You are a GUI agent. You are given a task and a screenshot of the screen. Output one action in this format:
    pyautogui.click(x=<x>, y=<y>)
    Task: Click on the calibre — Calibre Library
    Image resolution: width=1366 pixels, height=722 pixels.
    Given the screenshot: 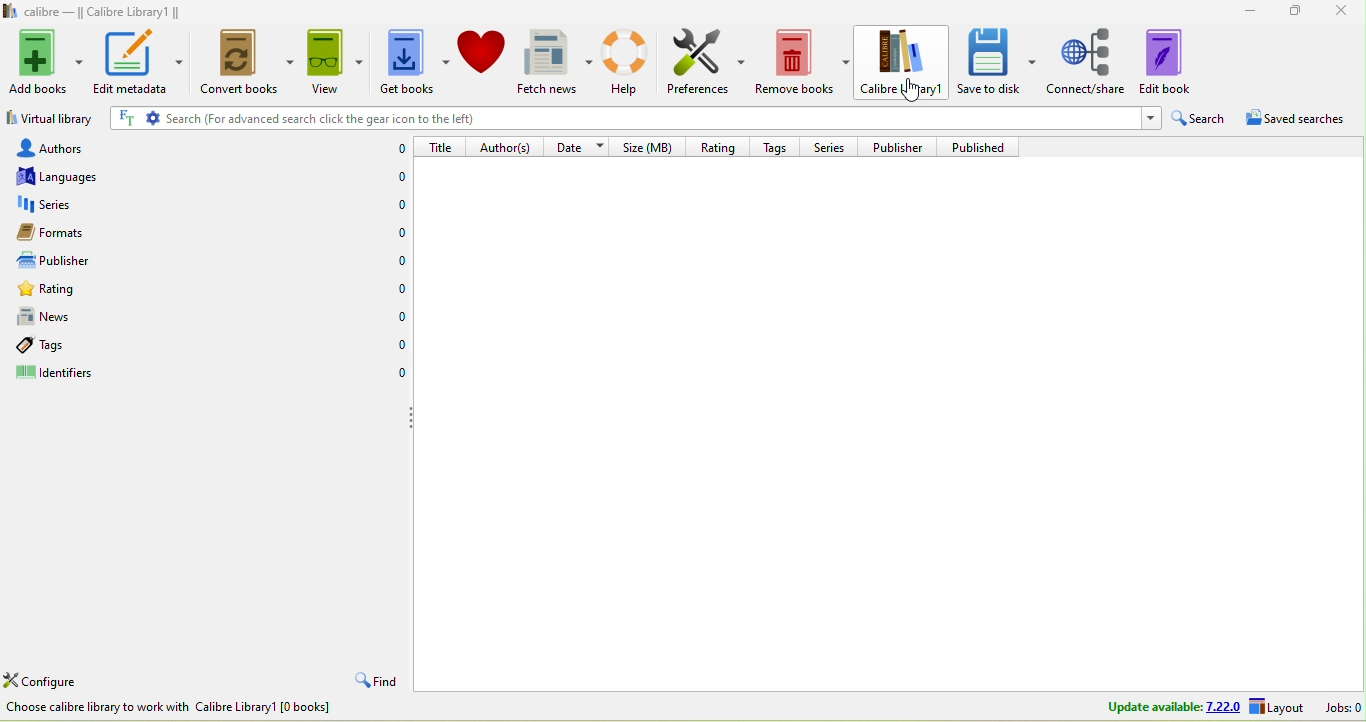 What is the action you would take?
    pyautogui.click(x=88, y=12)
    